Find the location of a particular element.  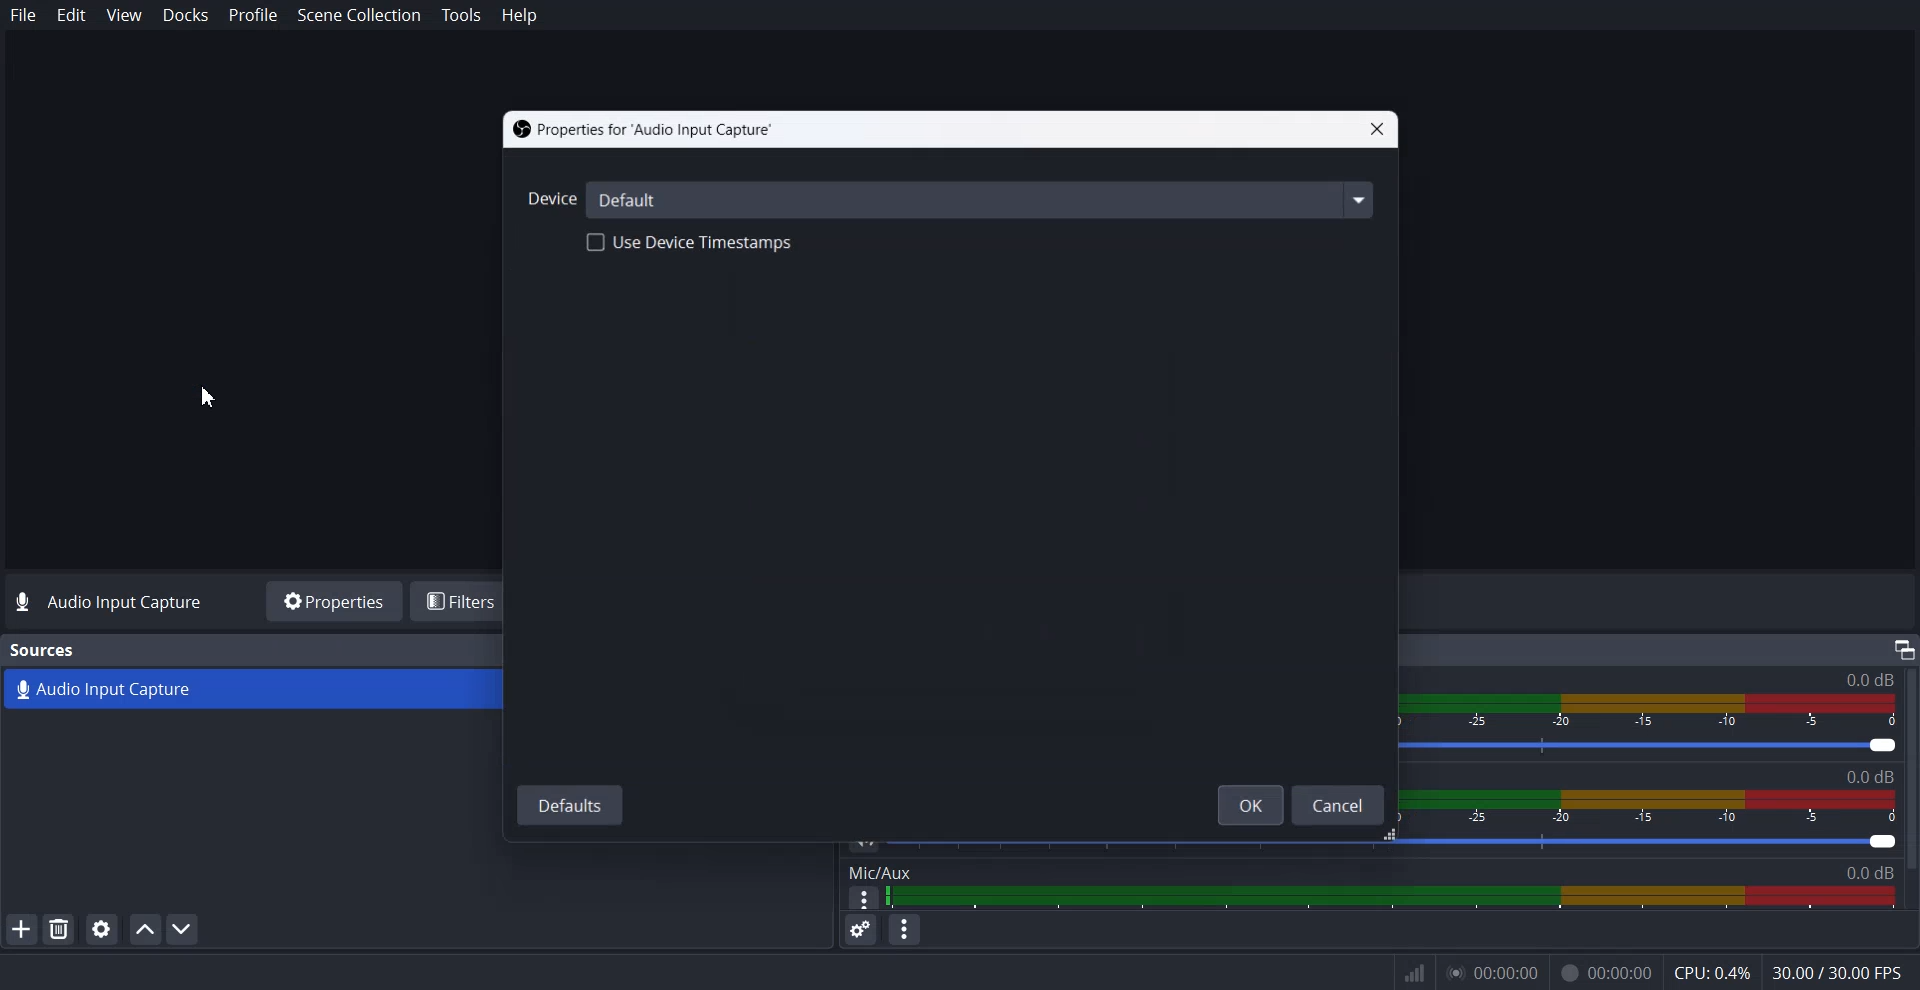

Mute is located at coordinates (866, 841).